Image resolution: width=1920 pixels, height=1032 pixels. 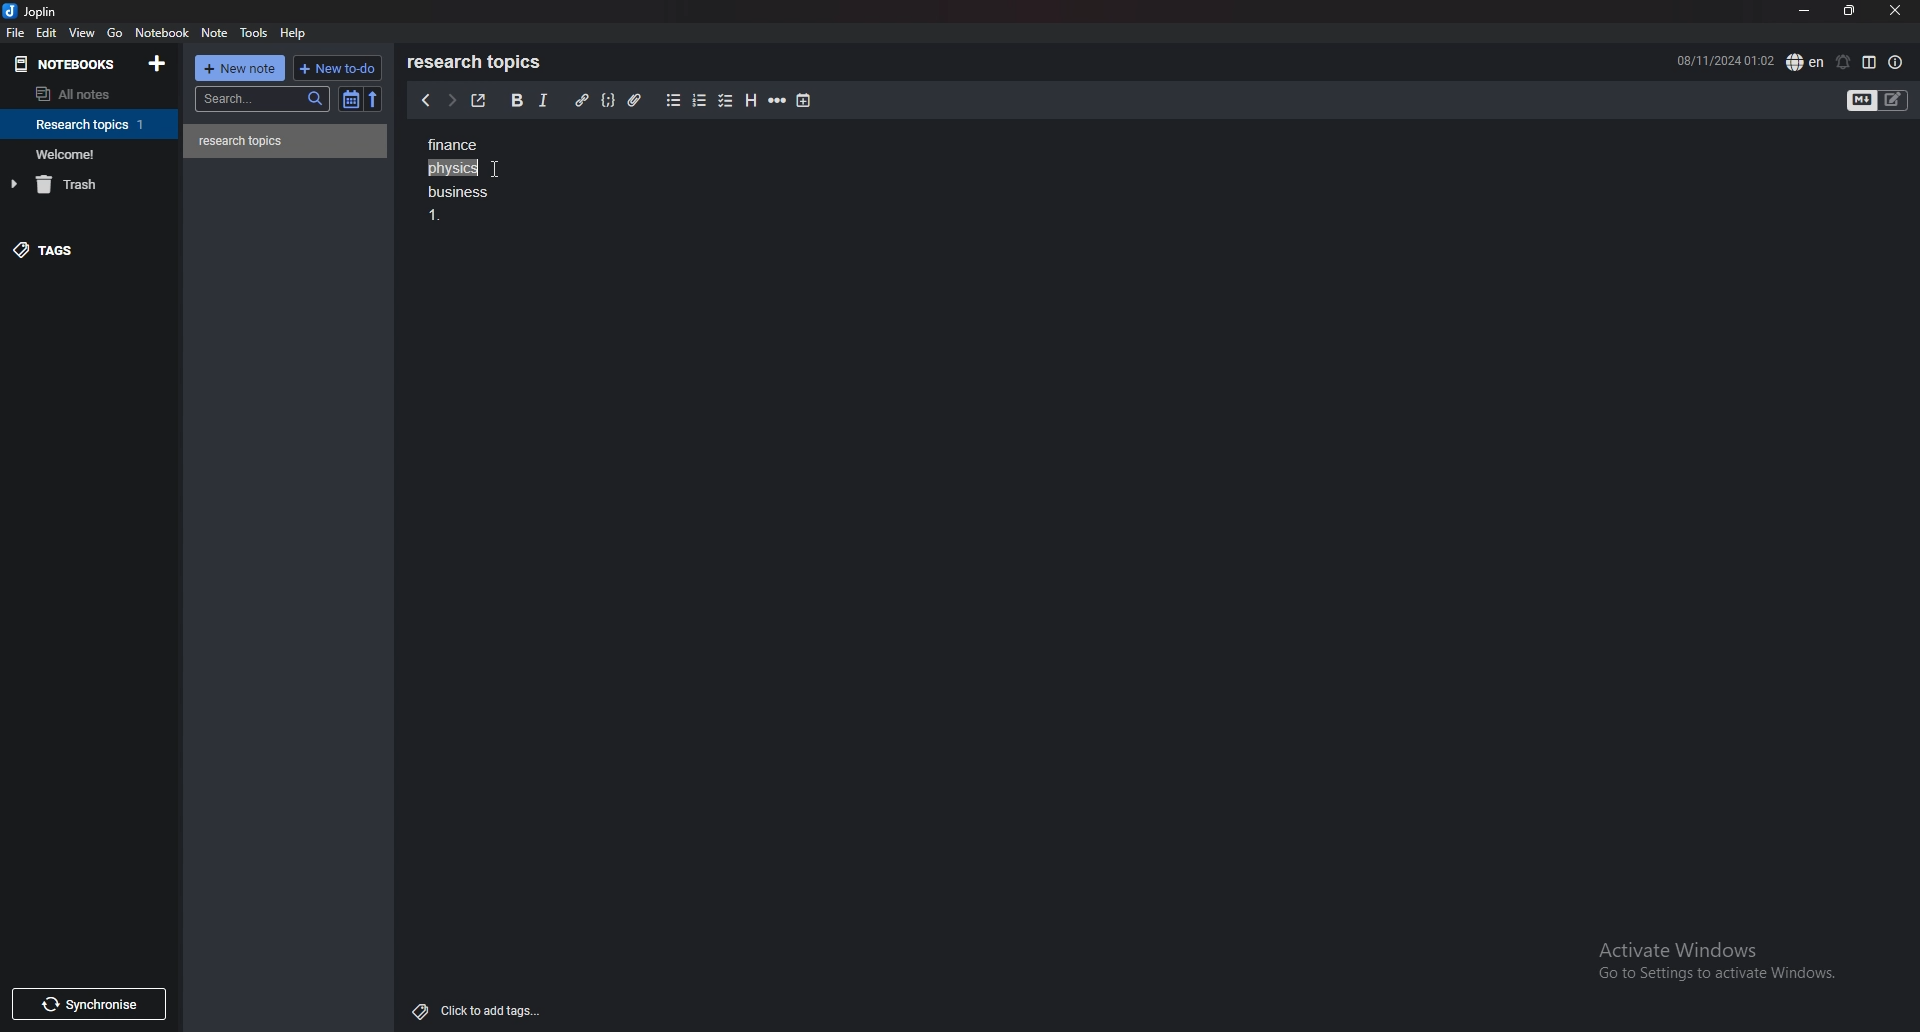 I want to click on checkbox, so click(x=726, y=100).